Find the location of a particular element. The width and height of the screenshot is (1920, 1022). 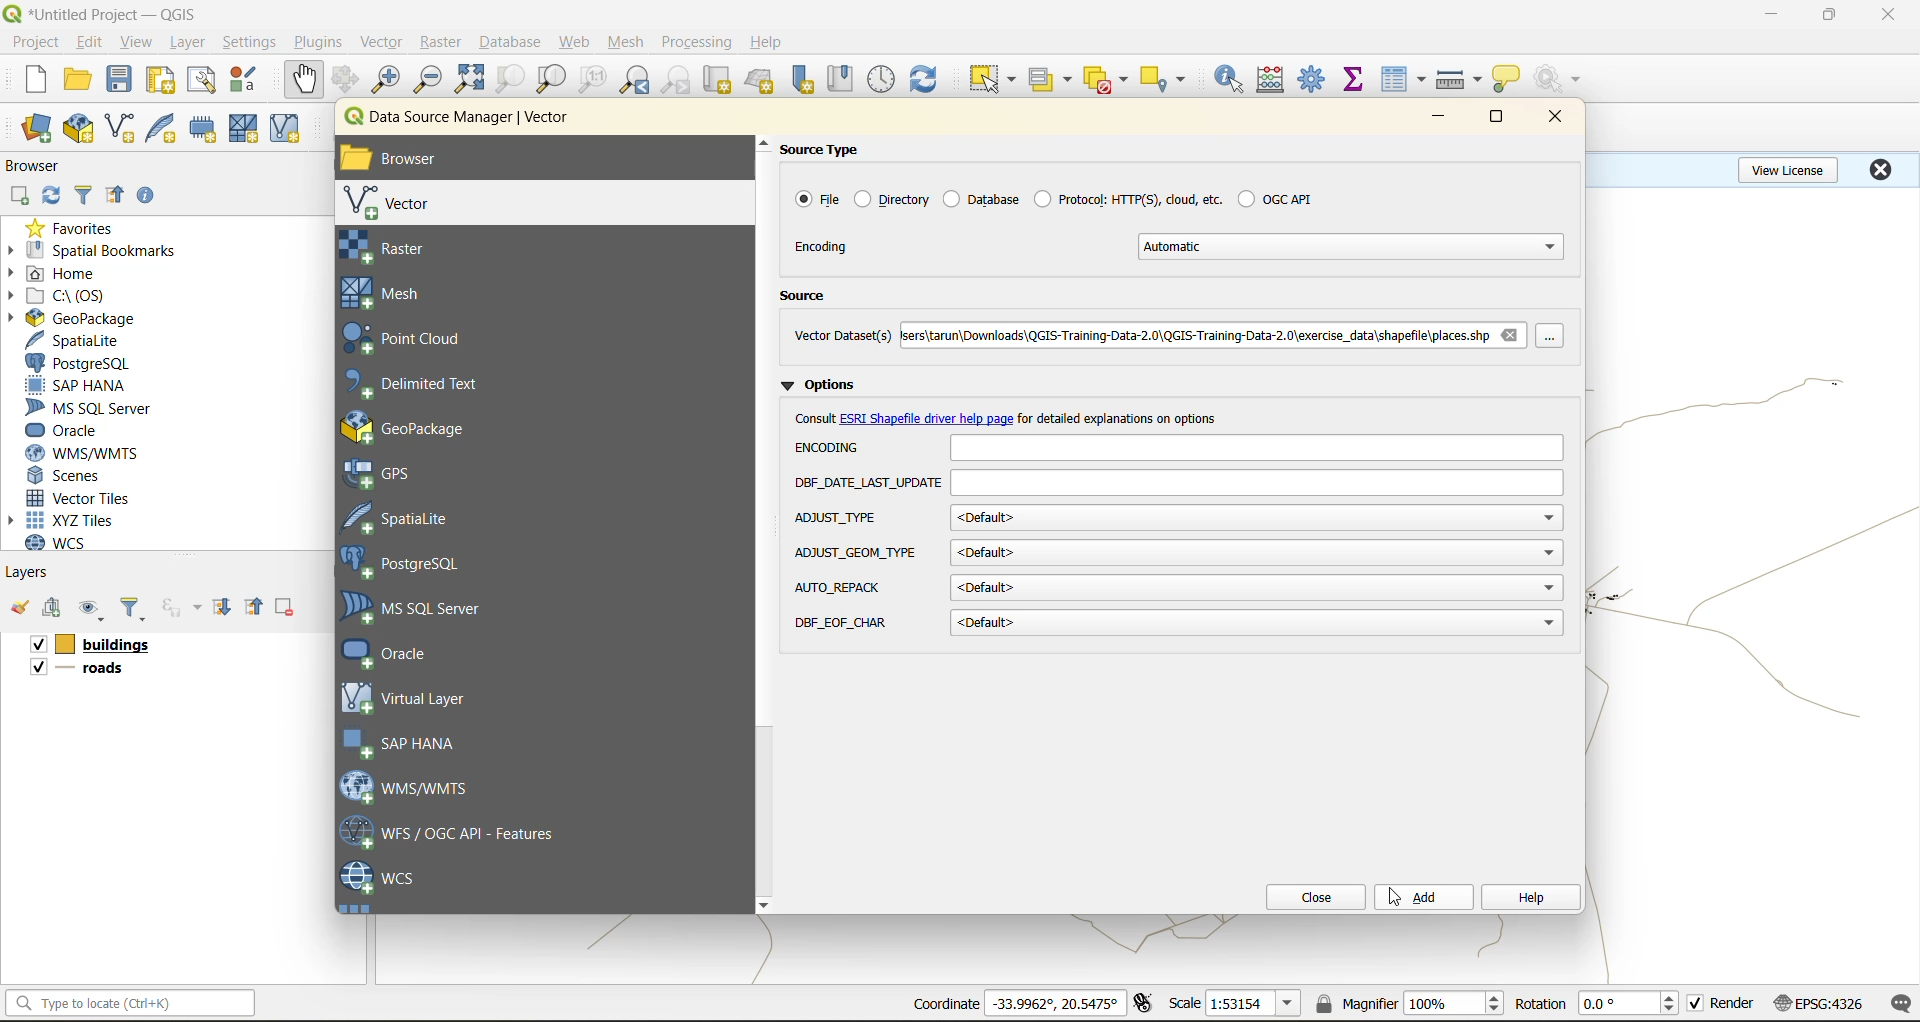

ogc api is located at coordinates (1275, 198).